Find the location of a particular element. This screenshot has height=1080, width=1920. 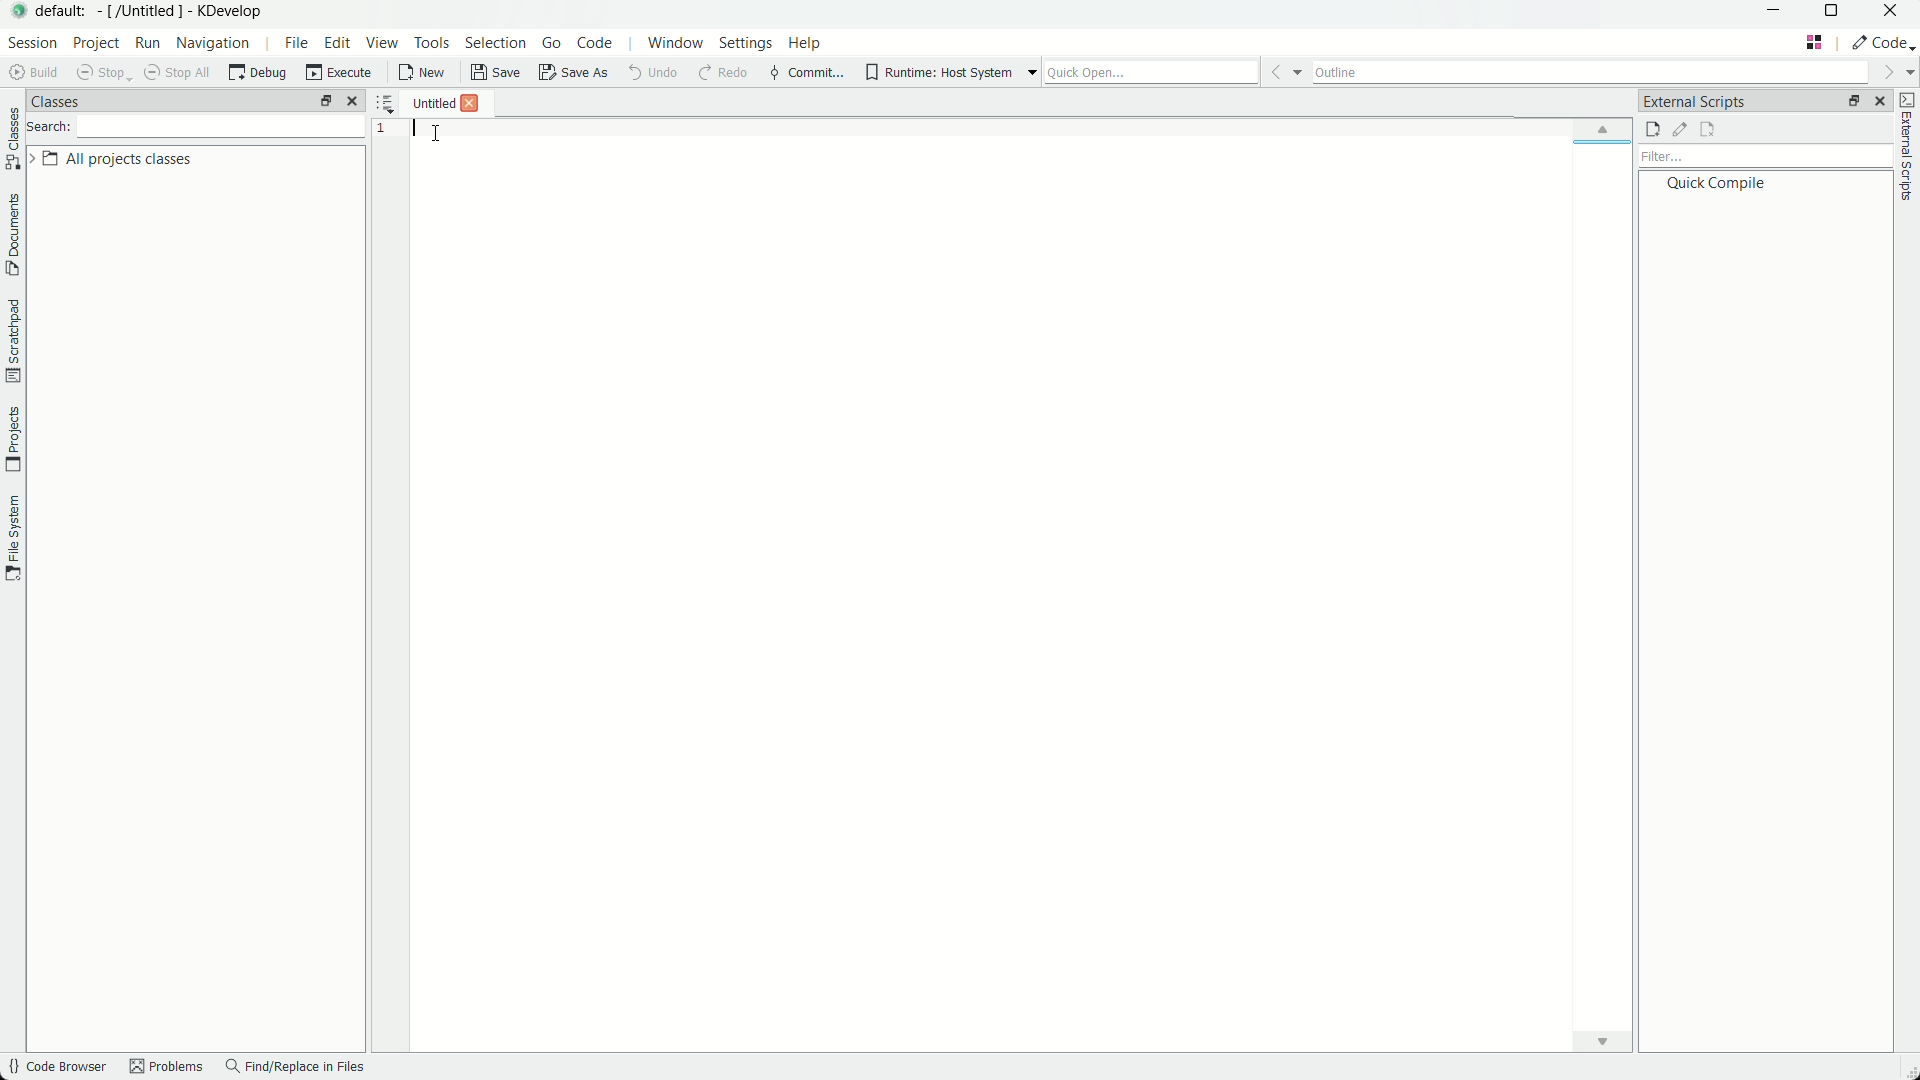

new file is located at coordinates (429, 74).